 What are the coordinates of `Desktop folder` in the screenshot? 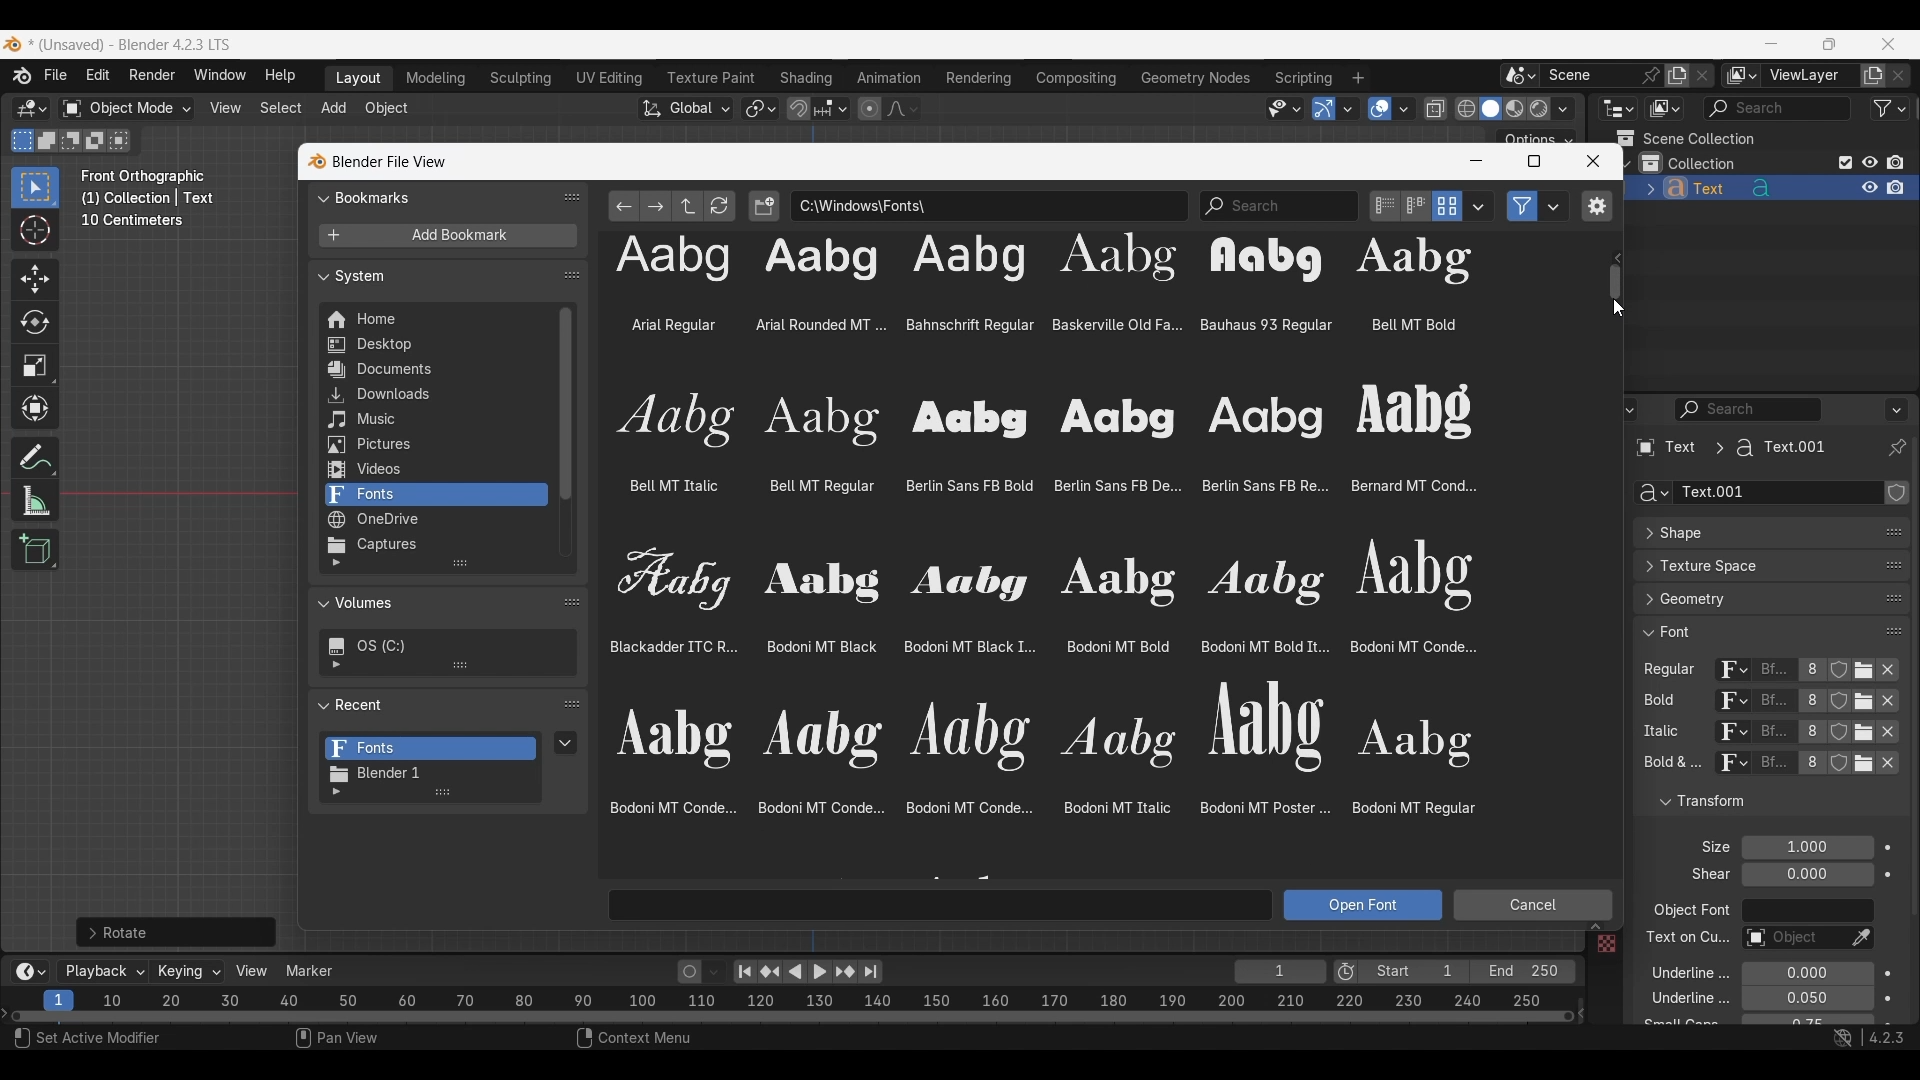 It's located at (434, 346).